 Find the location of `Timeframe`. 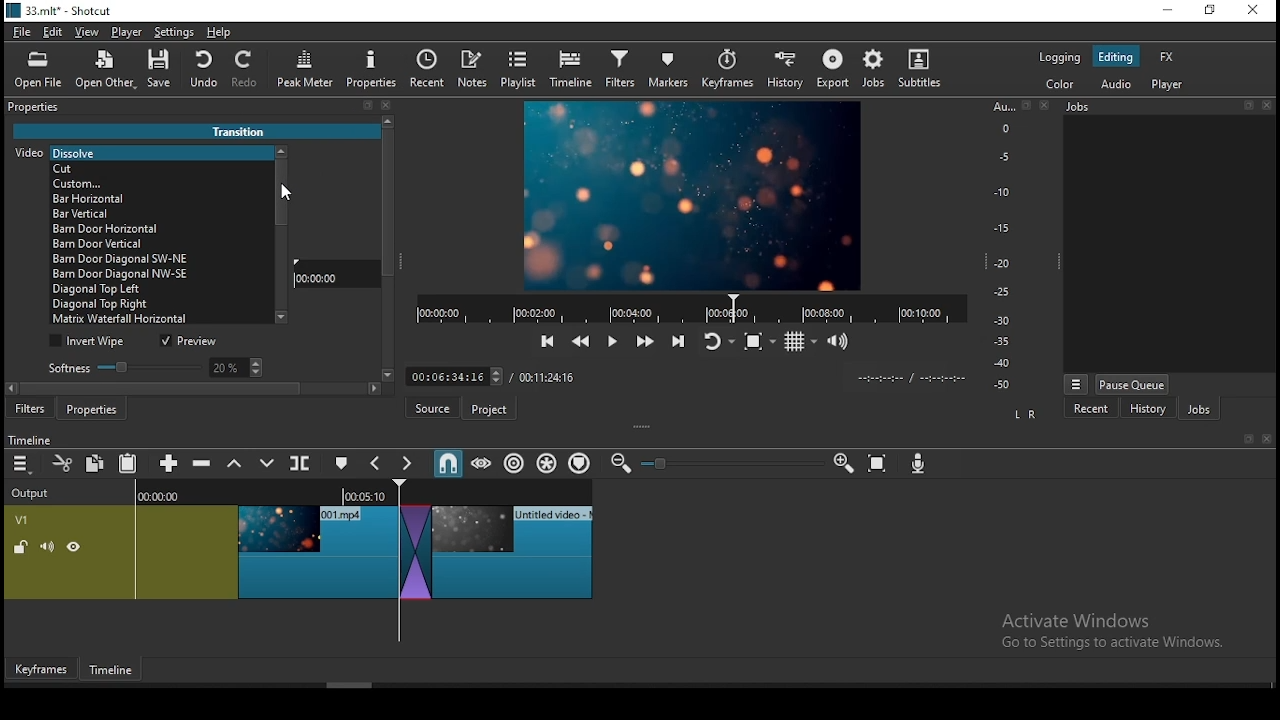

Timeframe is located at coordinates (116, 672).